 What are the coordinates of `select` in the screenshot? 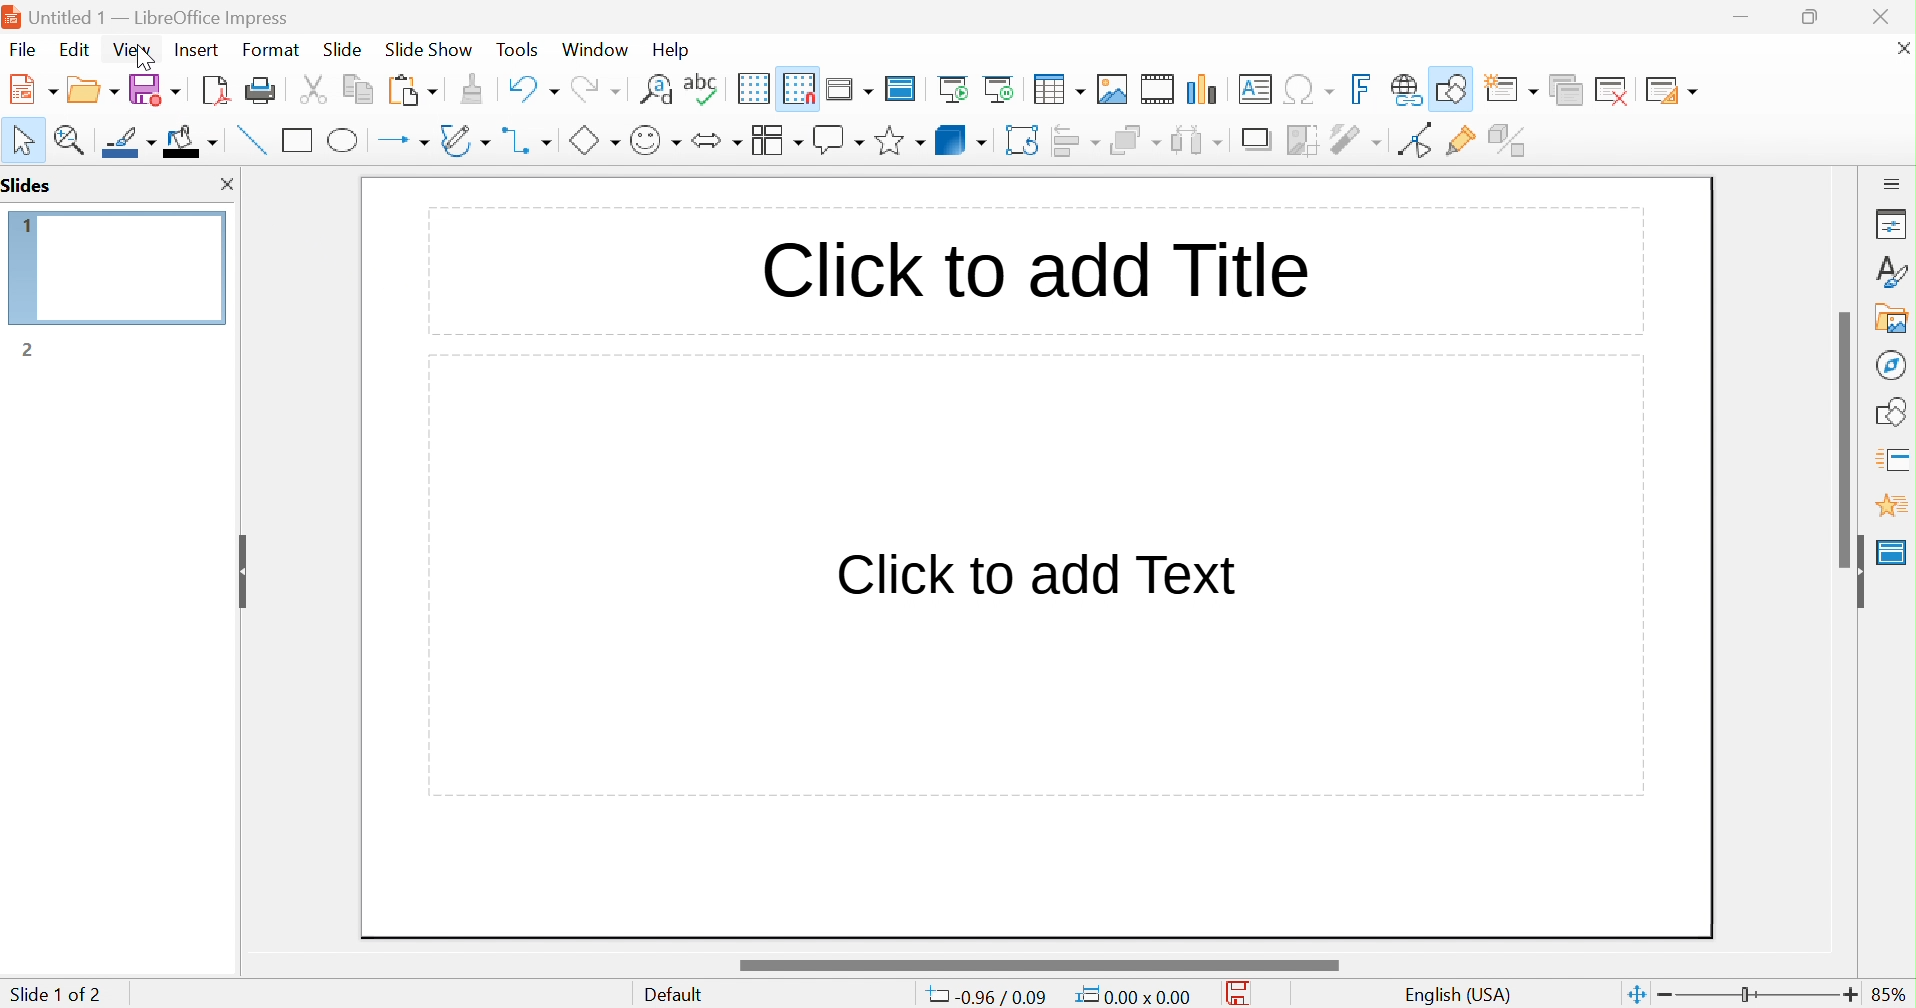 It's located at (25, 140).